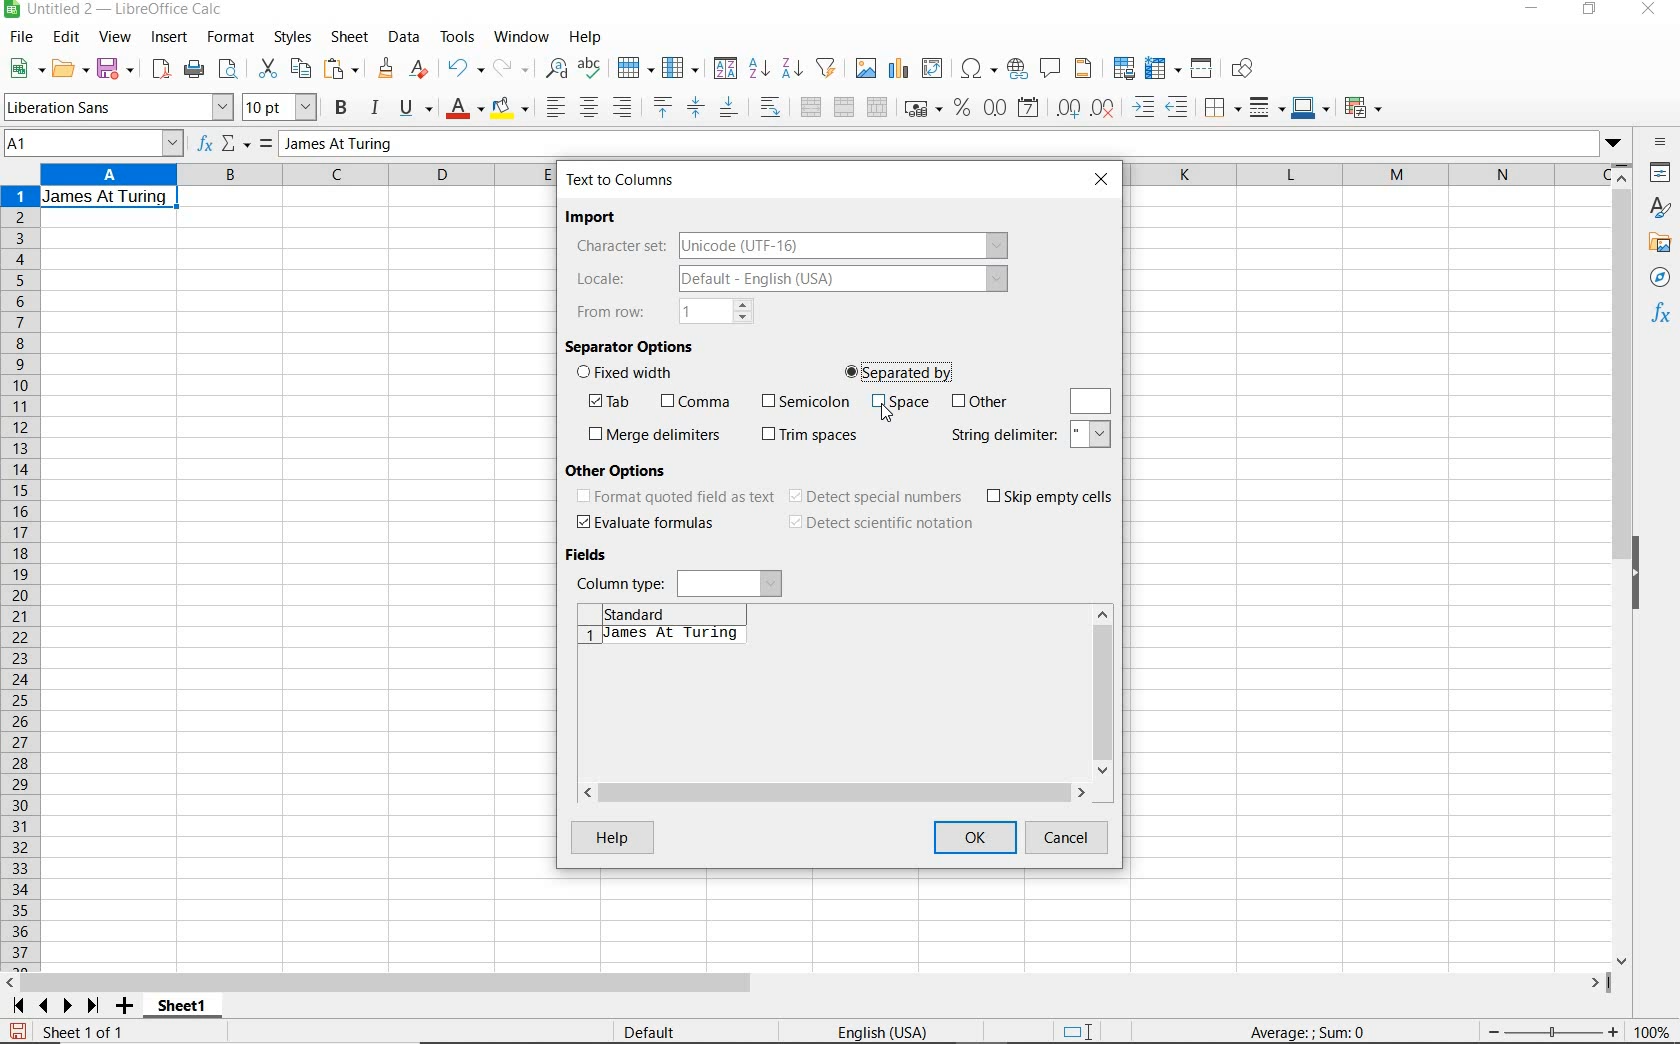 The height and width of the screenshot is (1044, 1680). Describe the element at coordinates (464, 69) in the screenshot. I see `undo` at that location.